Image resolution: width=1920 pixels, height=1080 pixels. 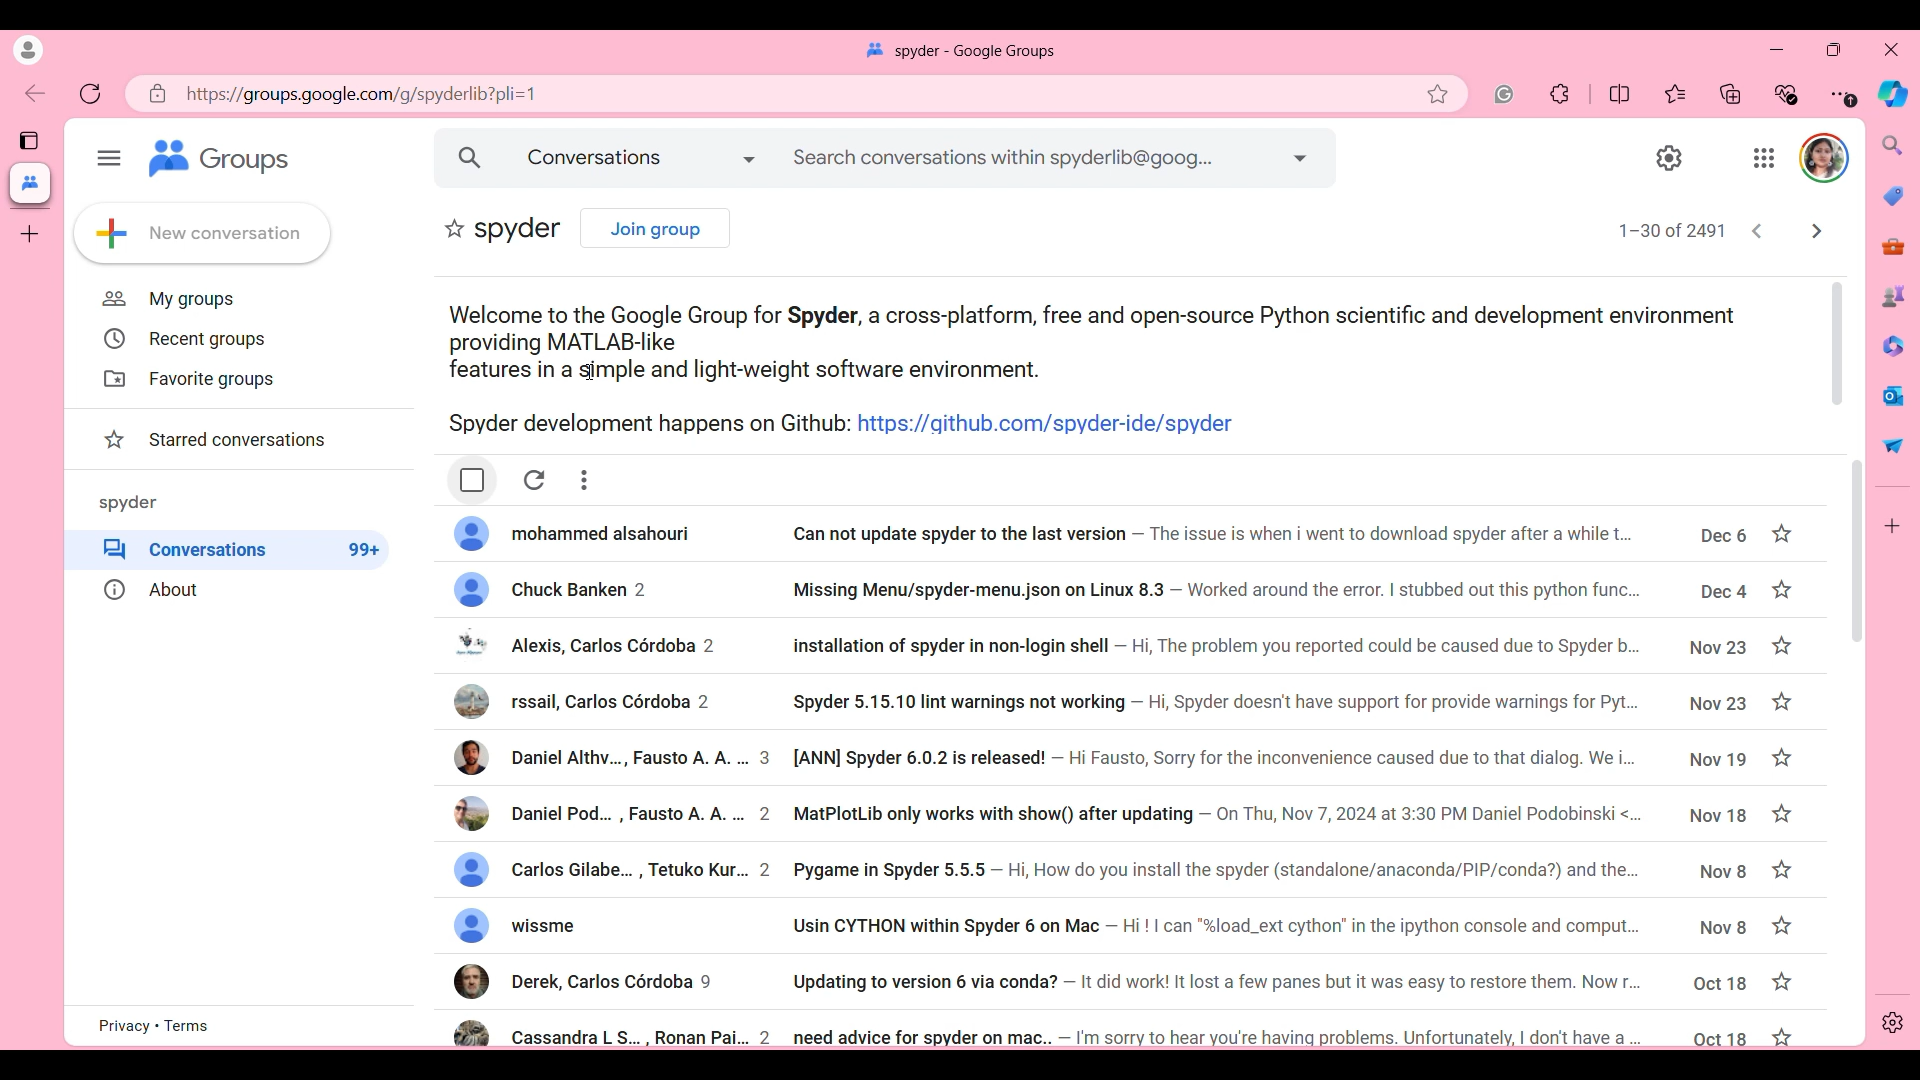 I want to click on Collections, so click(x=1730, y=93).